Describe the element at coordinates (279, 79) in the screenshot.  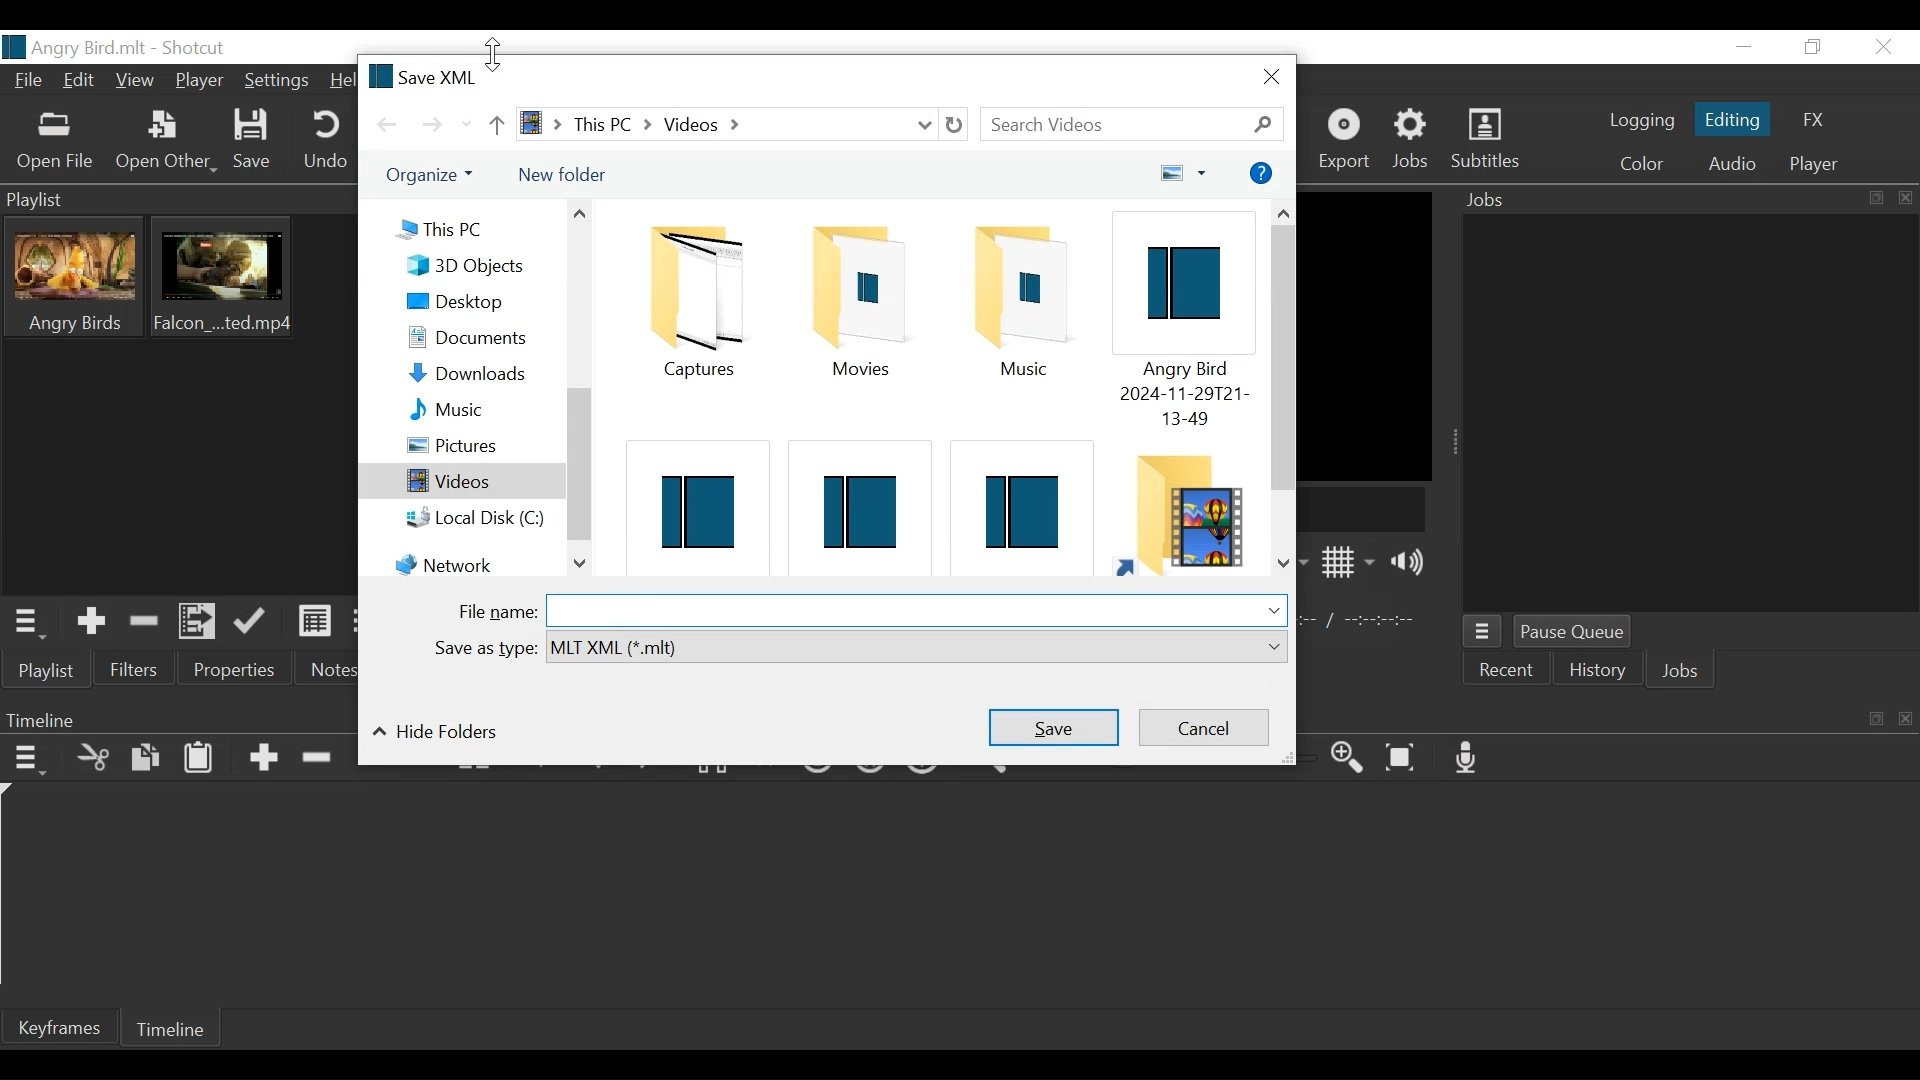
I see `Settings` at that location.